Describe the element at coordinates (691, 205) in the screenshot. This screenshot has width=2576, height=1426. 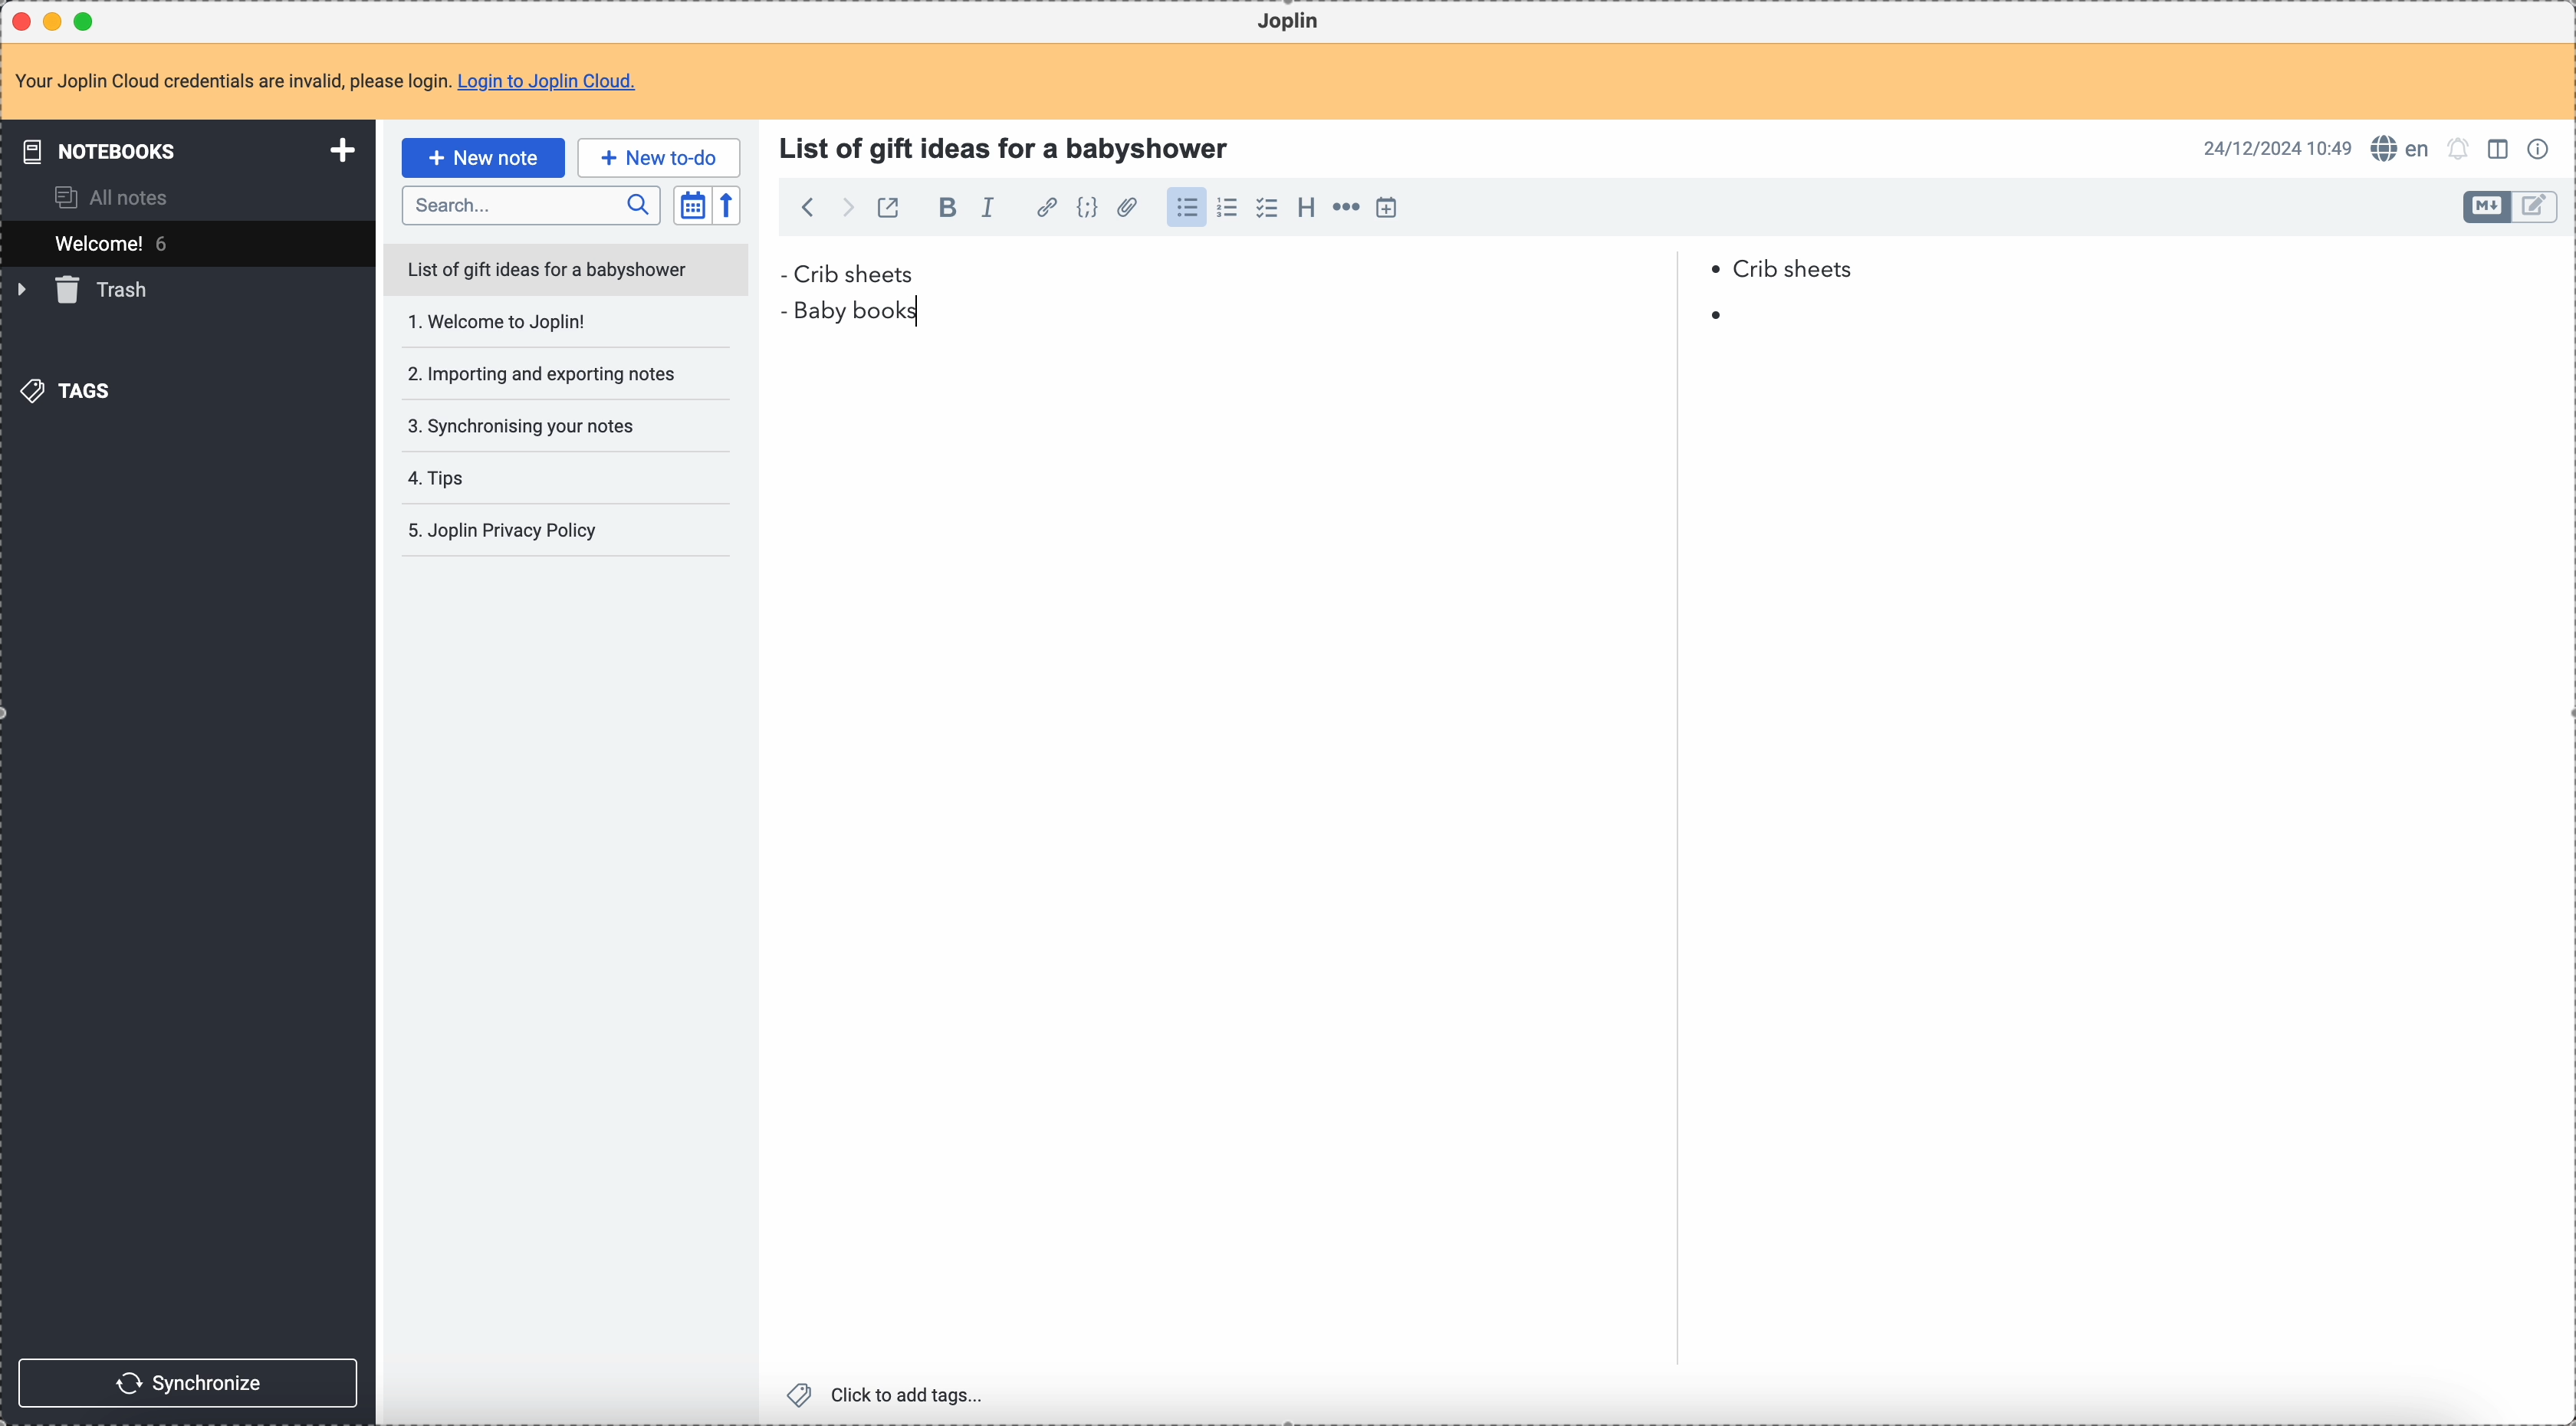
I see `toggle sort order field` at that location.